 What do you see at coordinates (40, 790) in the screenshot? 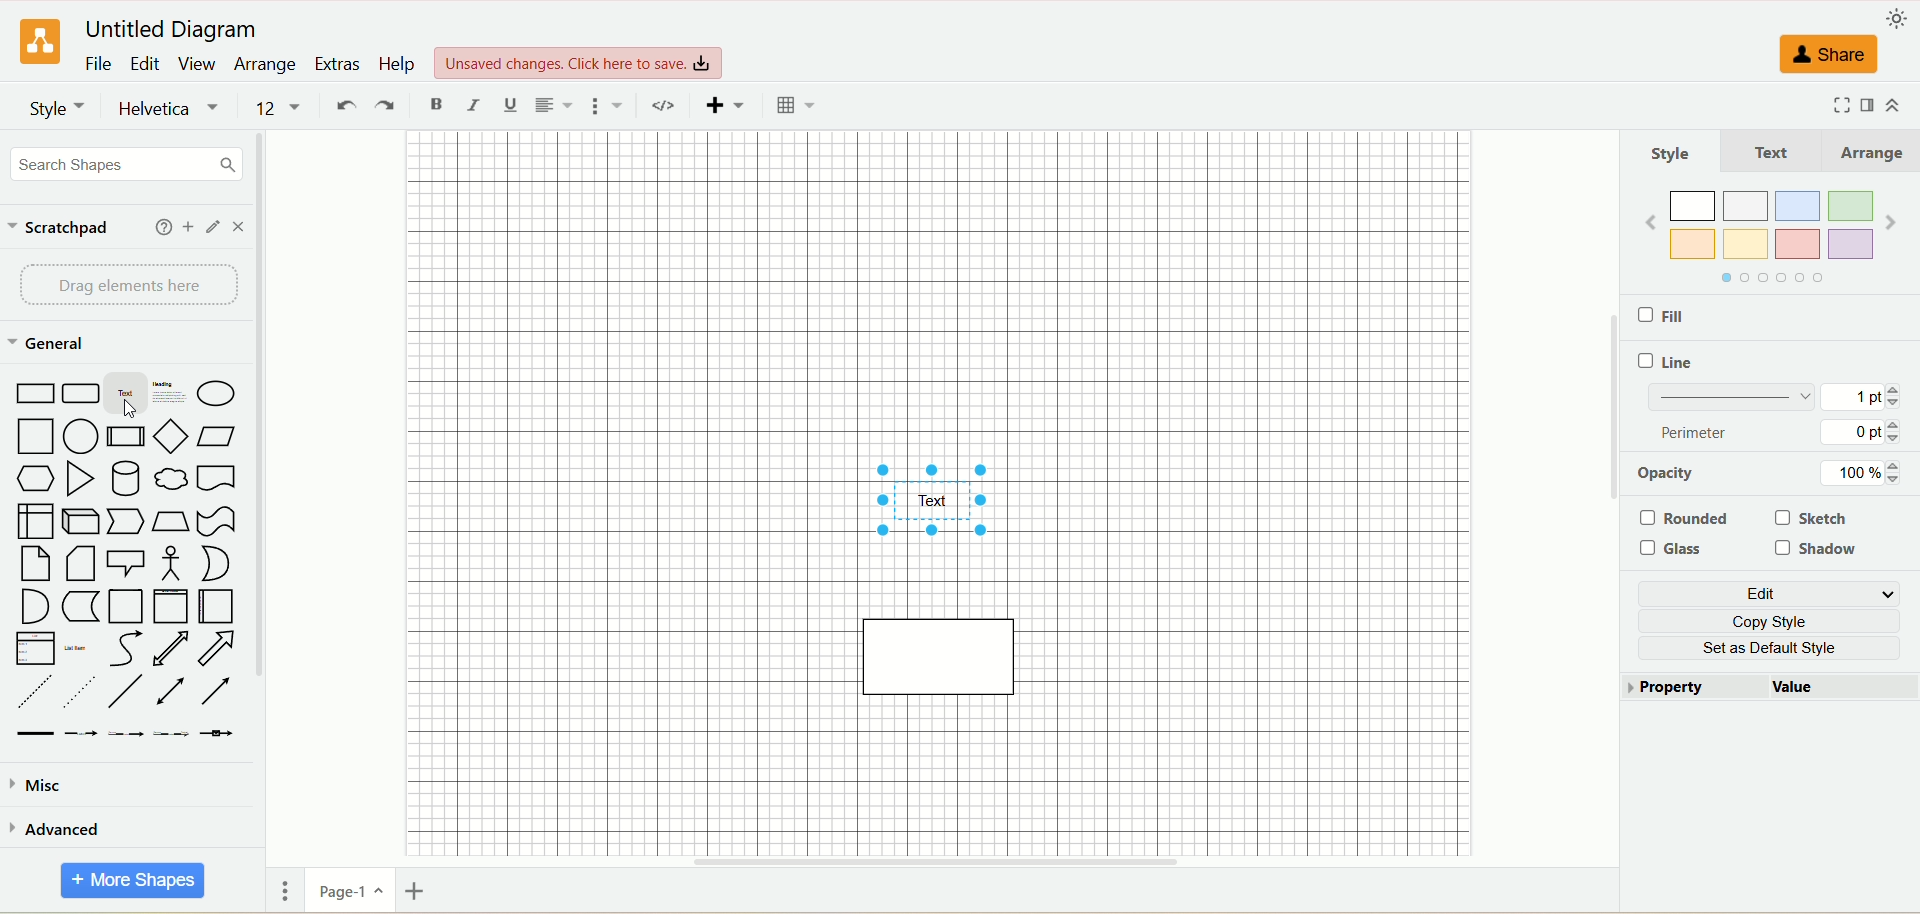
I see `misc` at bounding box center [40, 790].